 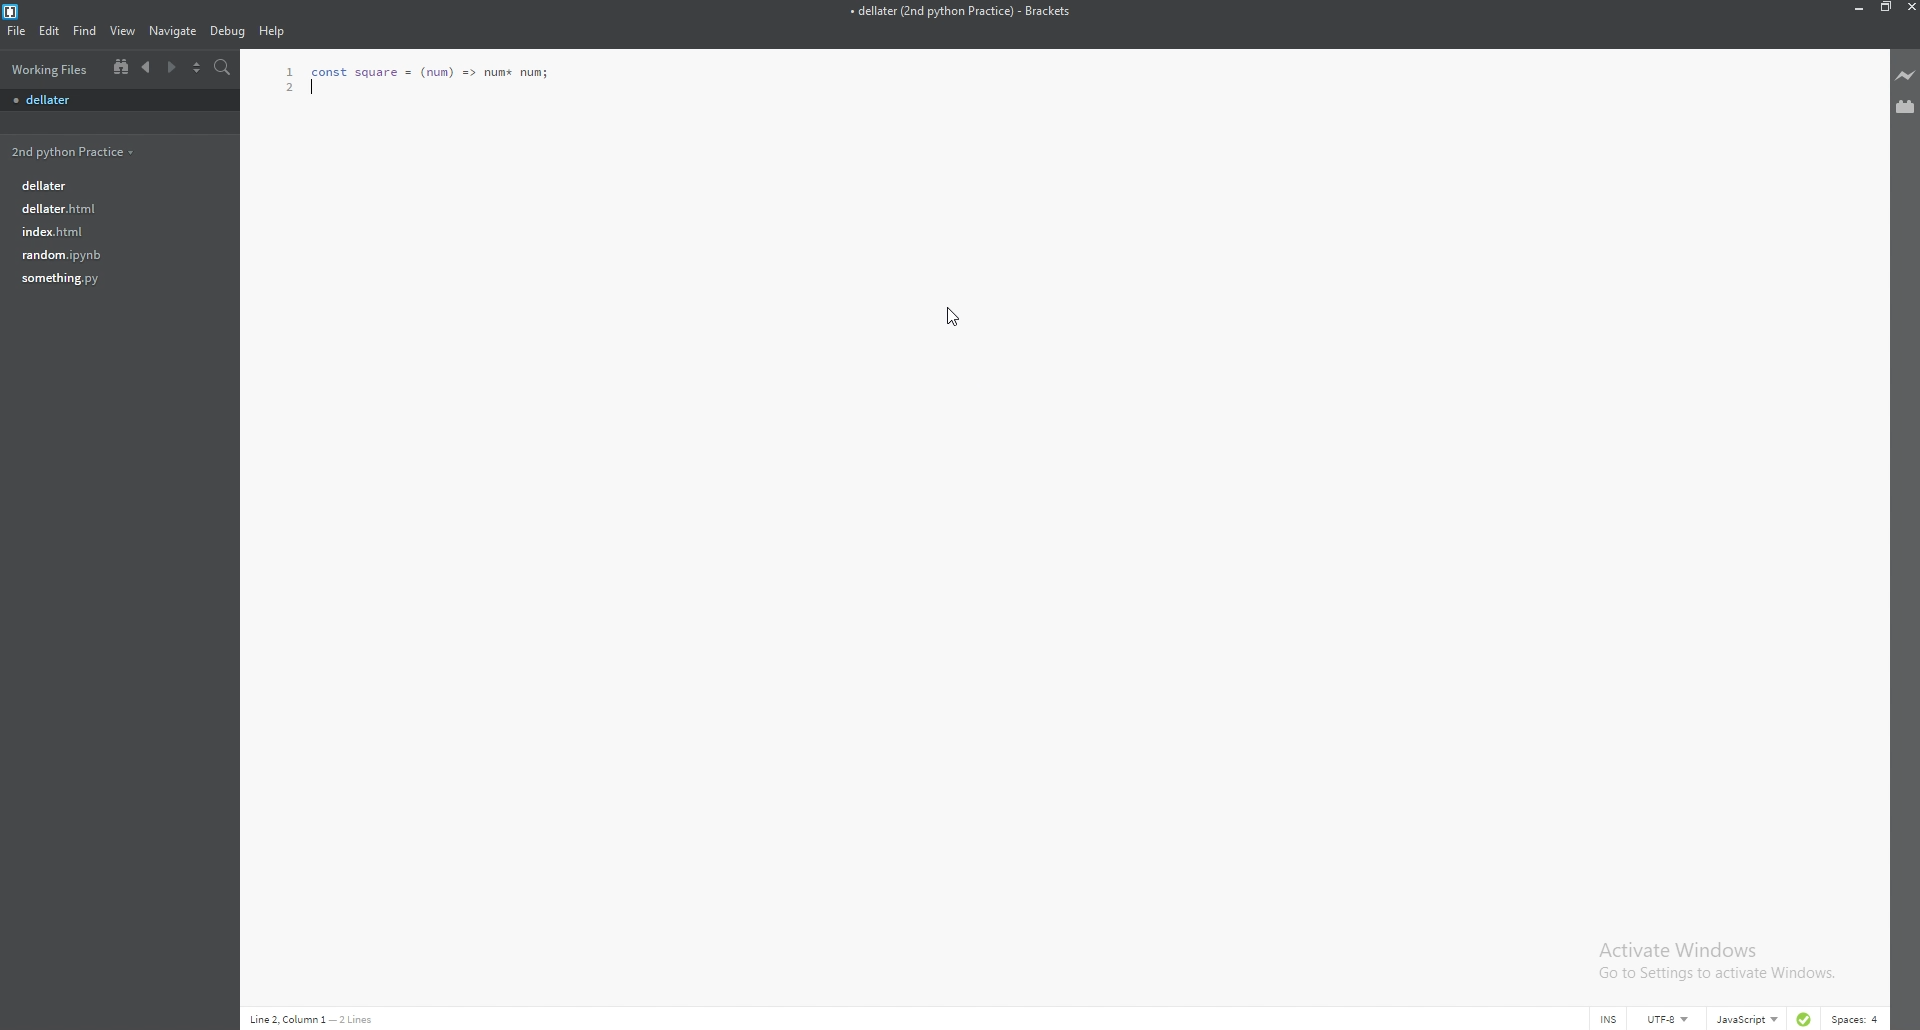 What do you see at coordinates (1612, 1019) in the screenshot?
I see `cursor mode` at bounding box center [1612, 1019].